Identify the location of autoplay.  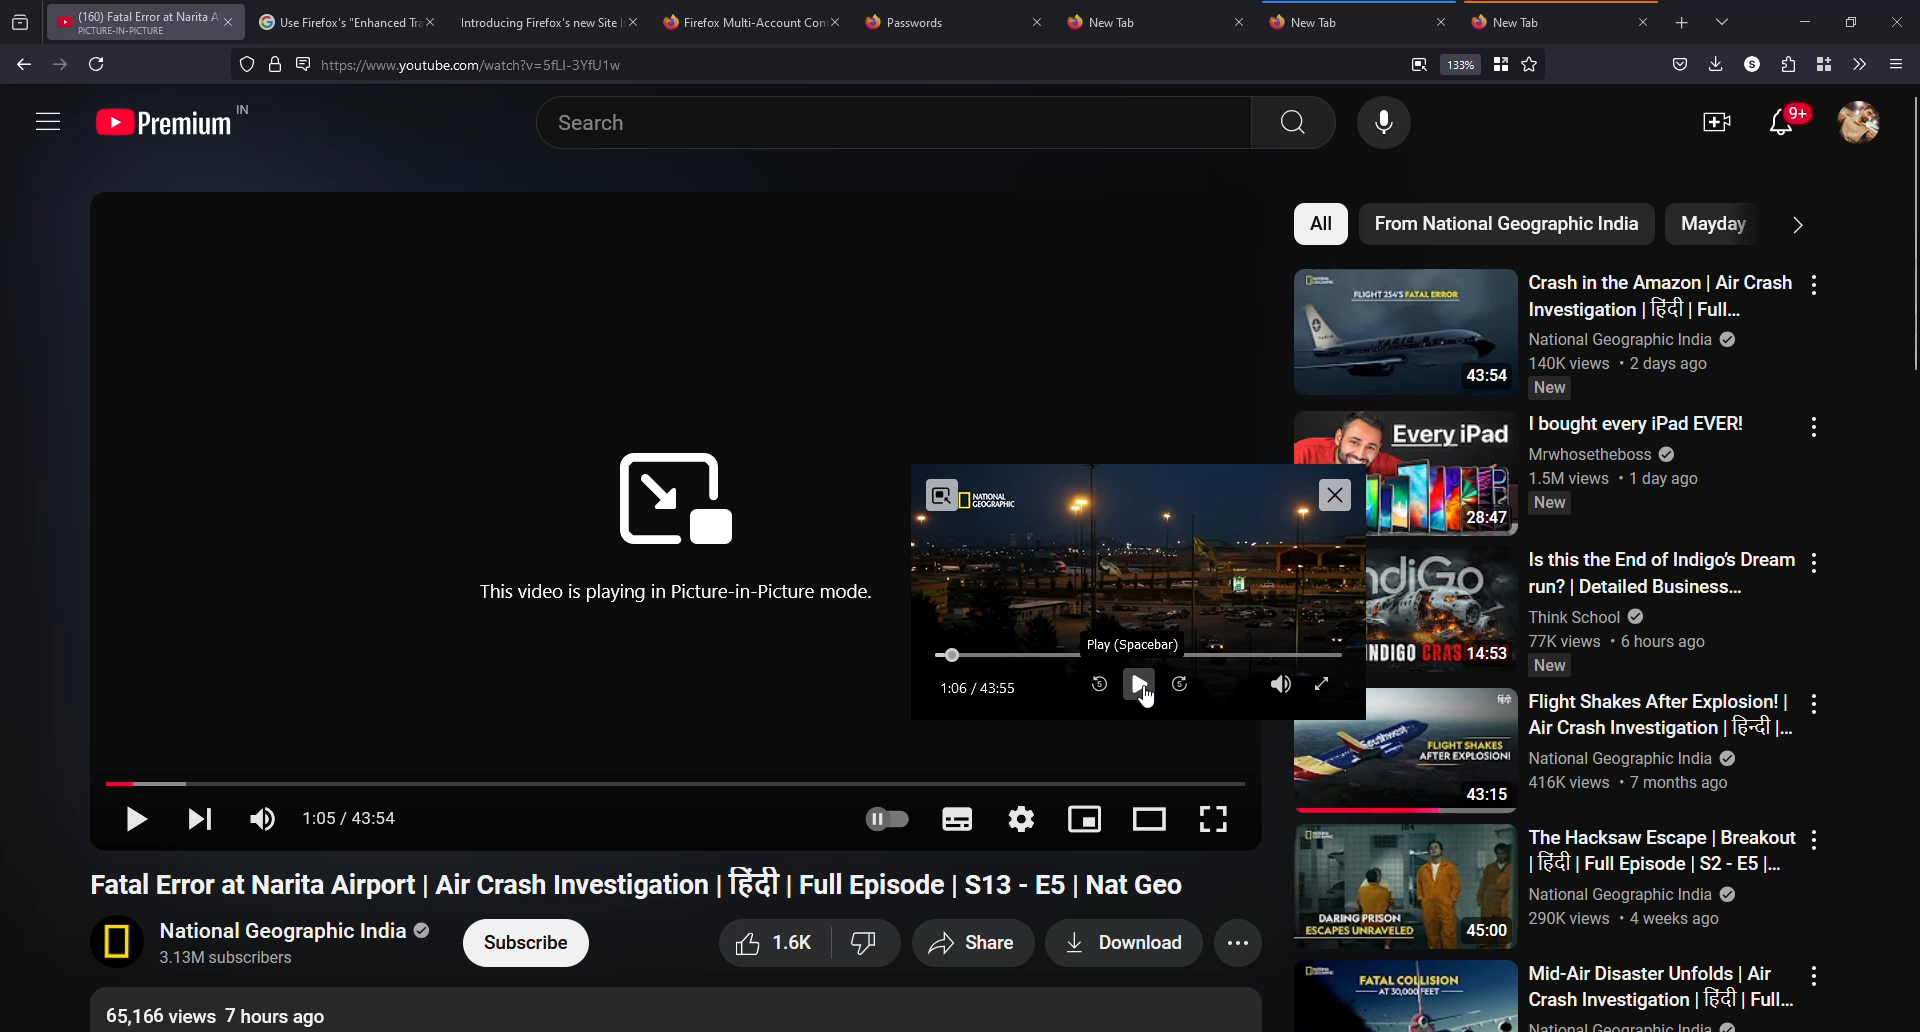
(884, 820).